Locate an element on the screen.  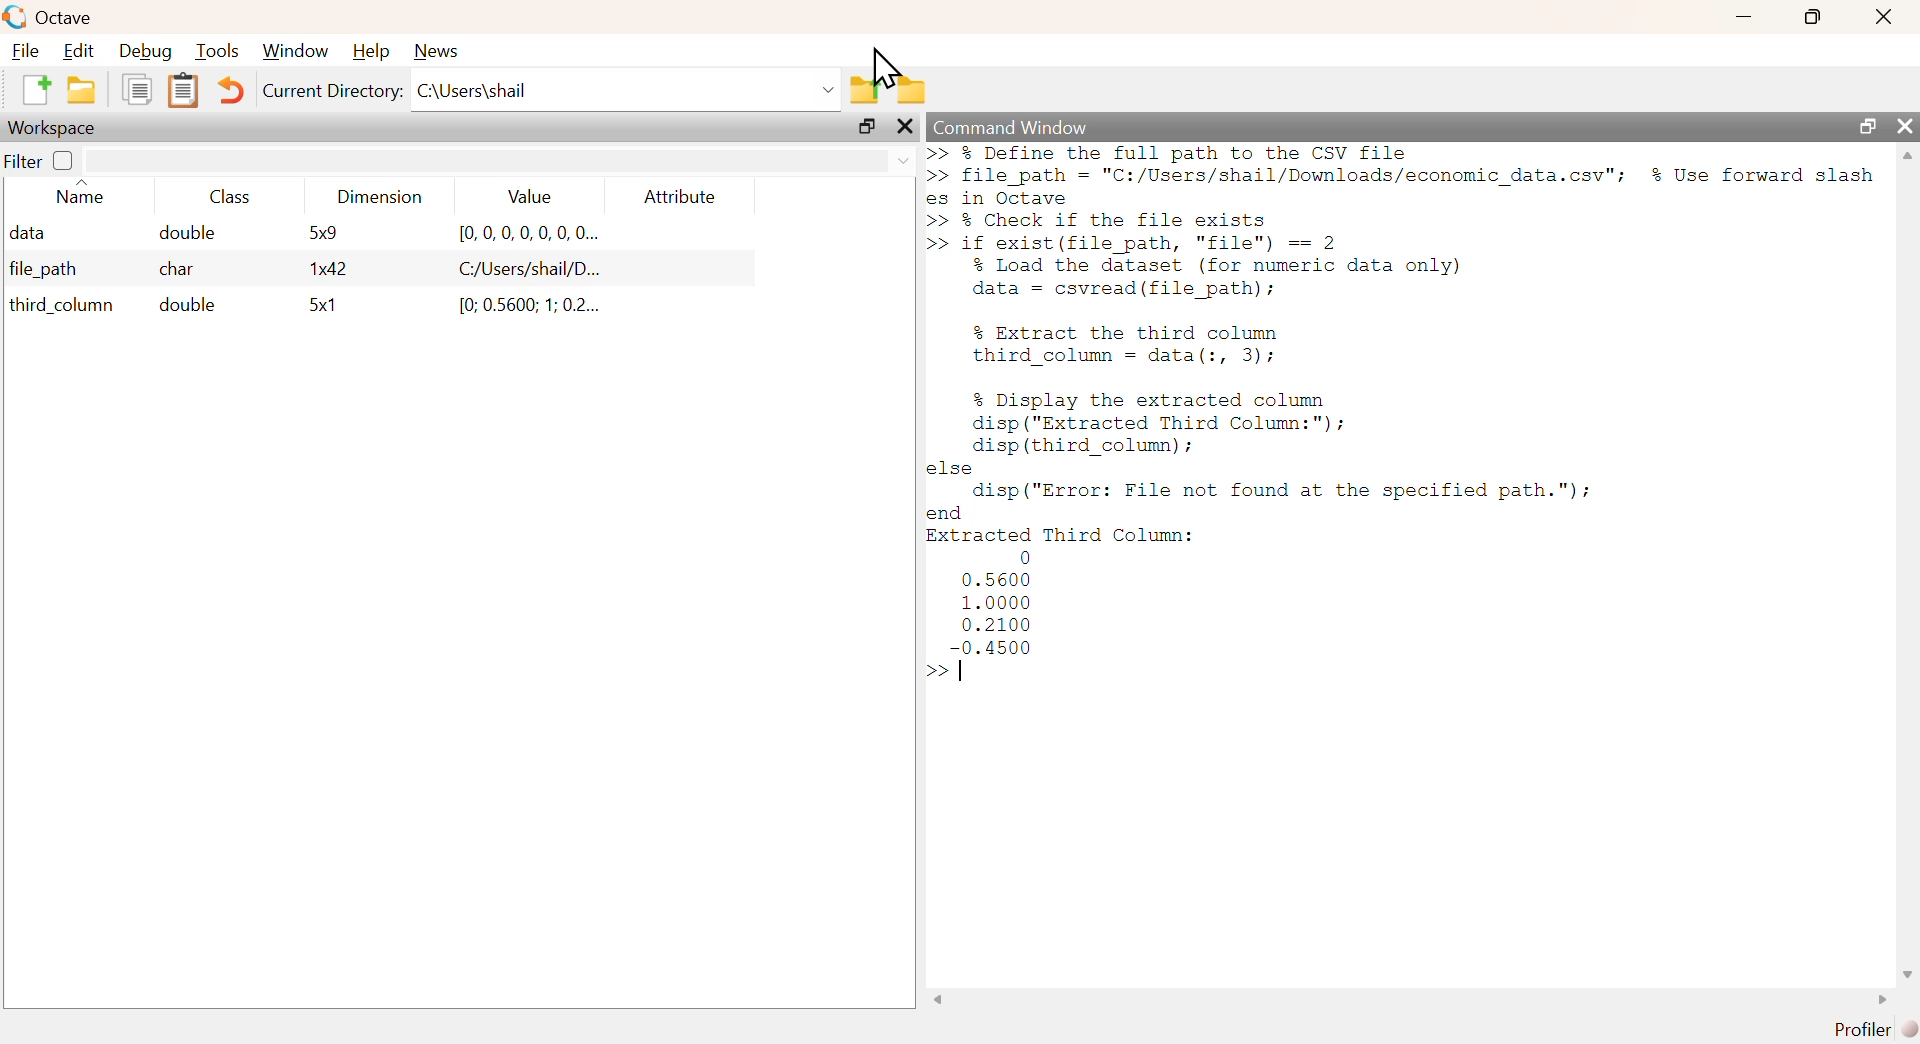
News is located at coordinates (443, 51).